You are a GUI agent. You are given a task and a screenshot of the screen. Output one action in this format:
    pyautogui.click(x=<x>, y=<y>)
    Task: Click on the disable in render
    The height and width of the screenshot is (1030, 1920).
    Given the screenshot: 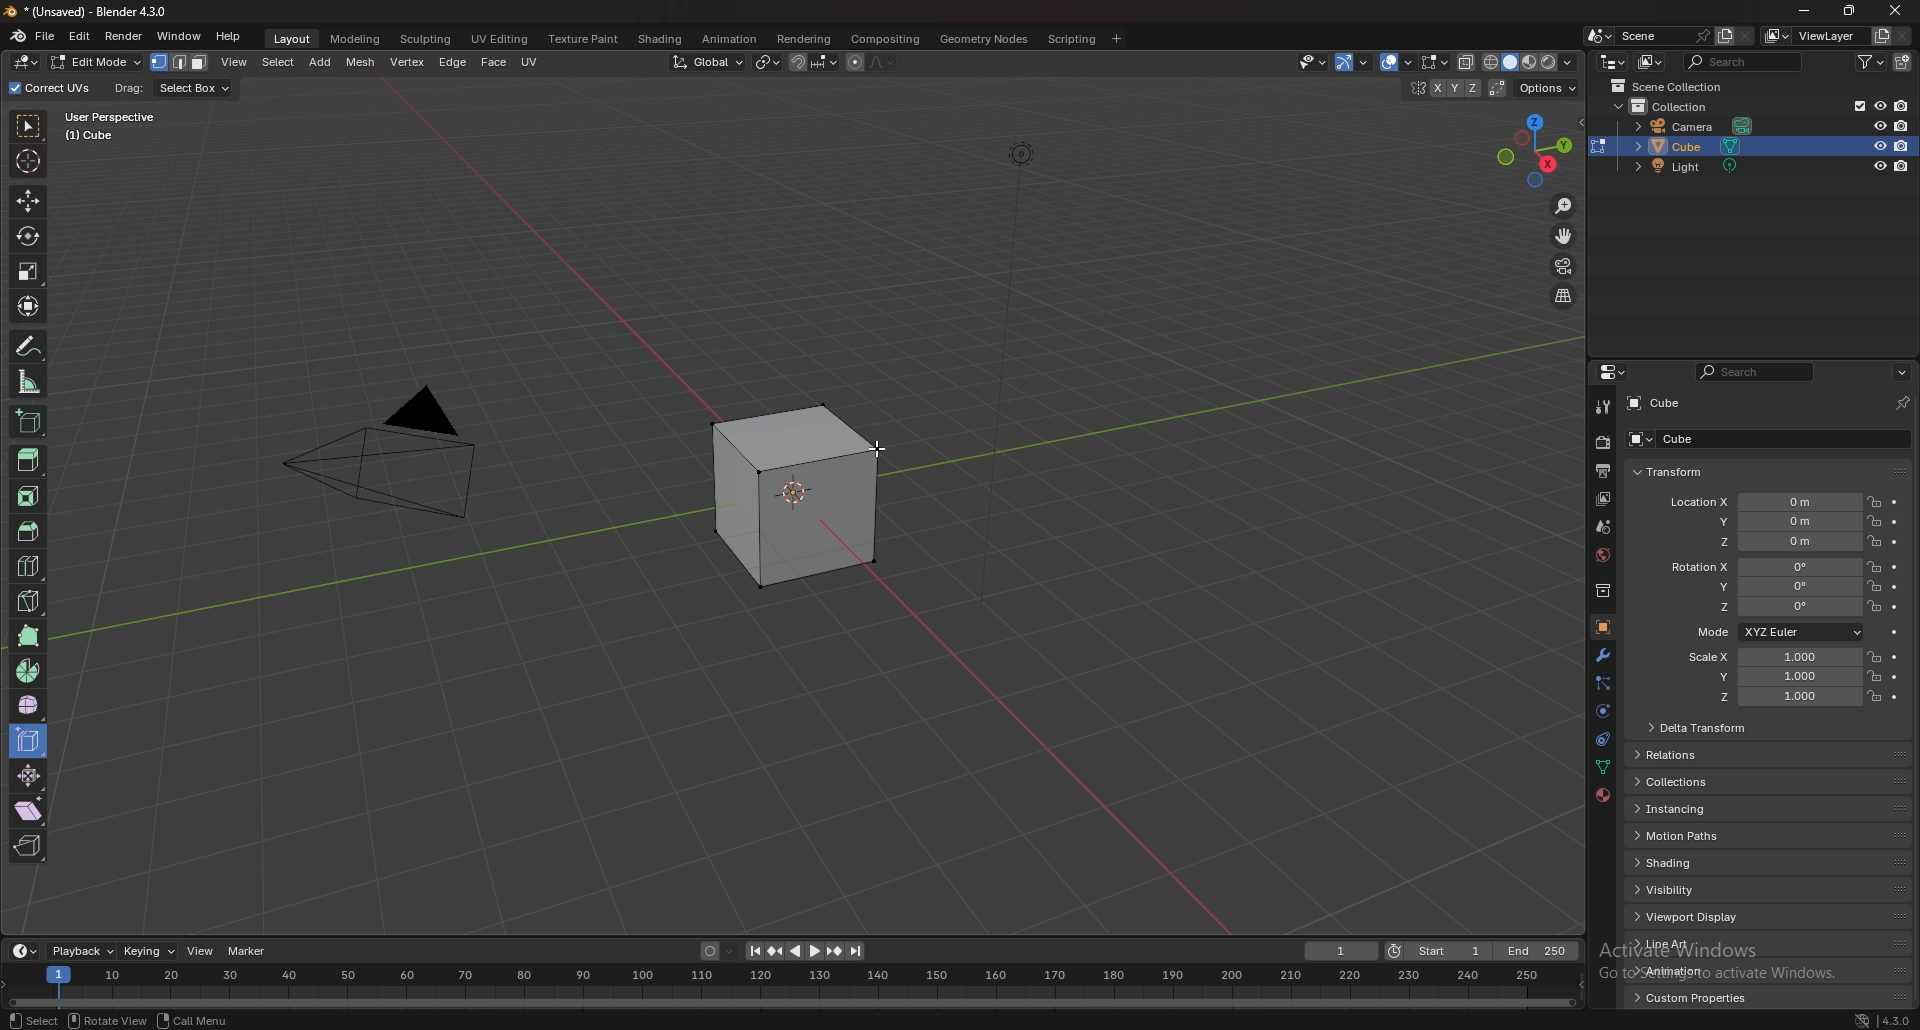 What is the action you would take?
    pyautogui.click(x=1902, y=166)
    